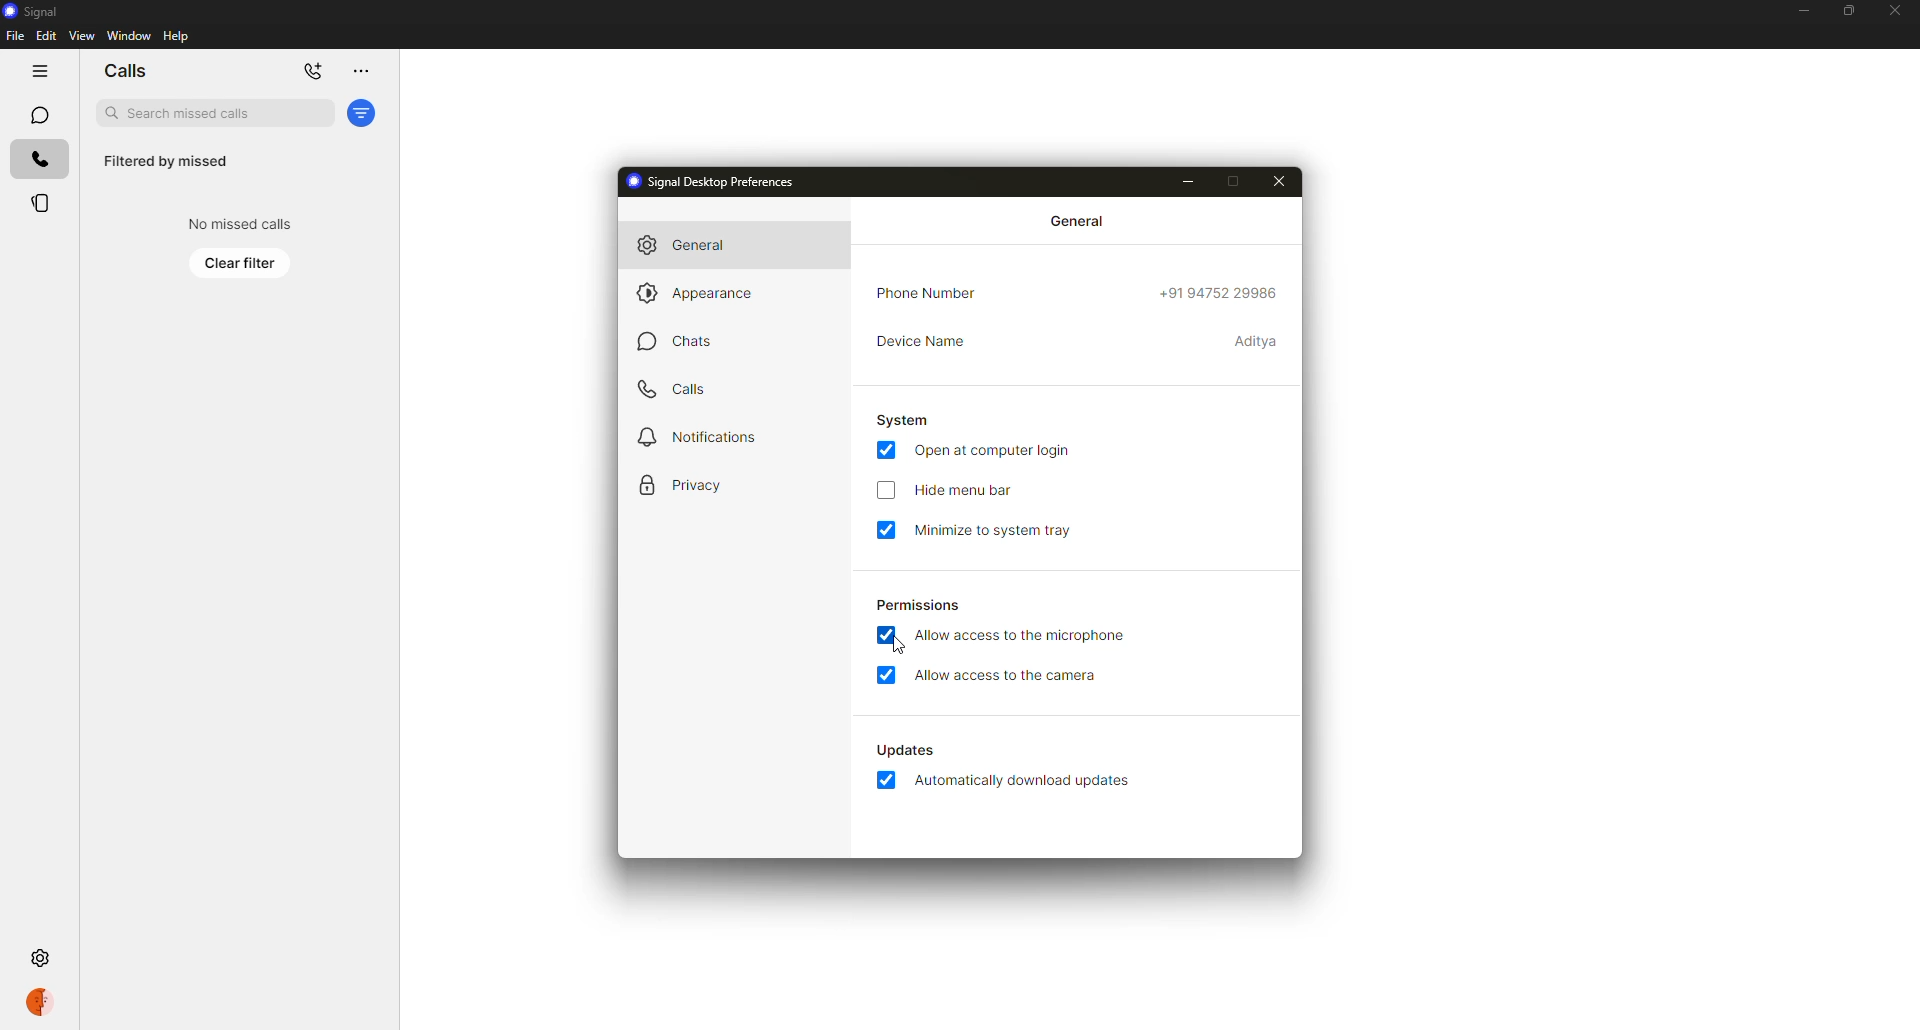 Image resolution: width=1920 pixels, height=1030 pixels. What do you see at coordinates (1846, 11) in the screenshot?
I see `maximize` at bounding box center [1846, 11].